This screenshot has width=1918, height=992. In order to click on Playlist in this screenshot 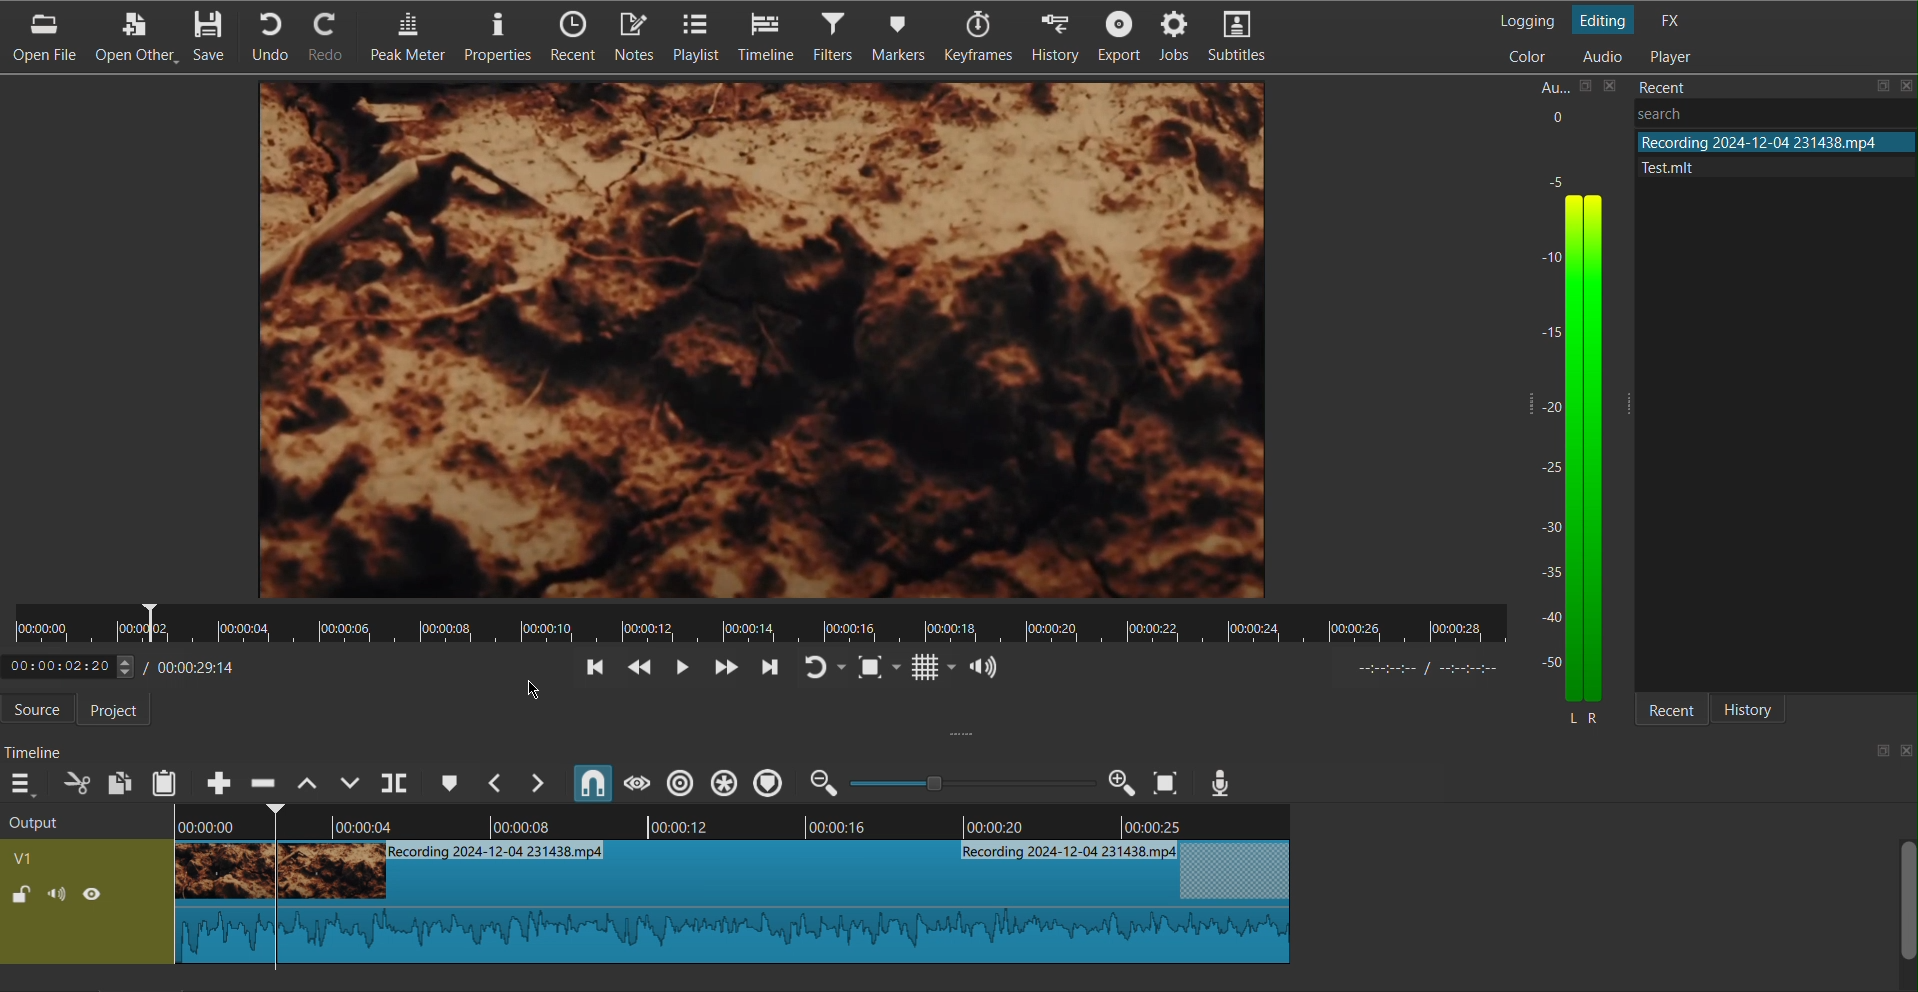, I will do `click(702, 36)`.